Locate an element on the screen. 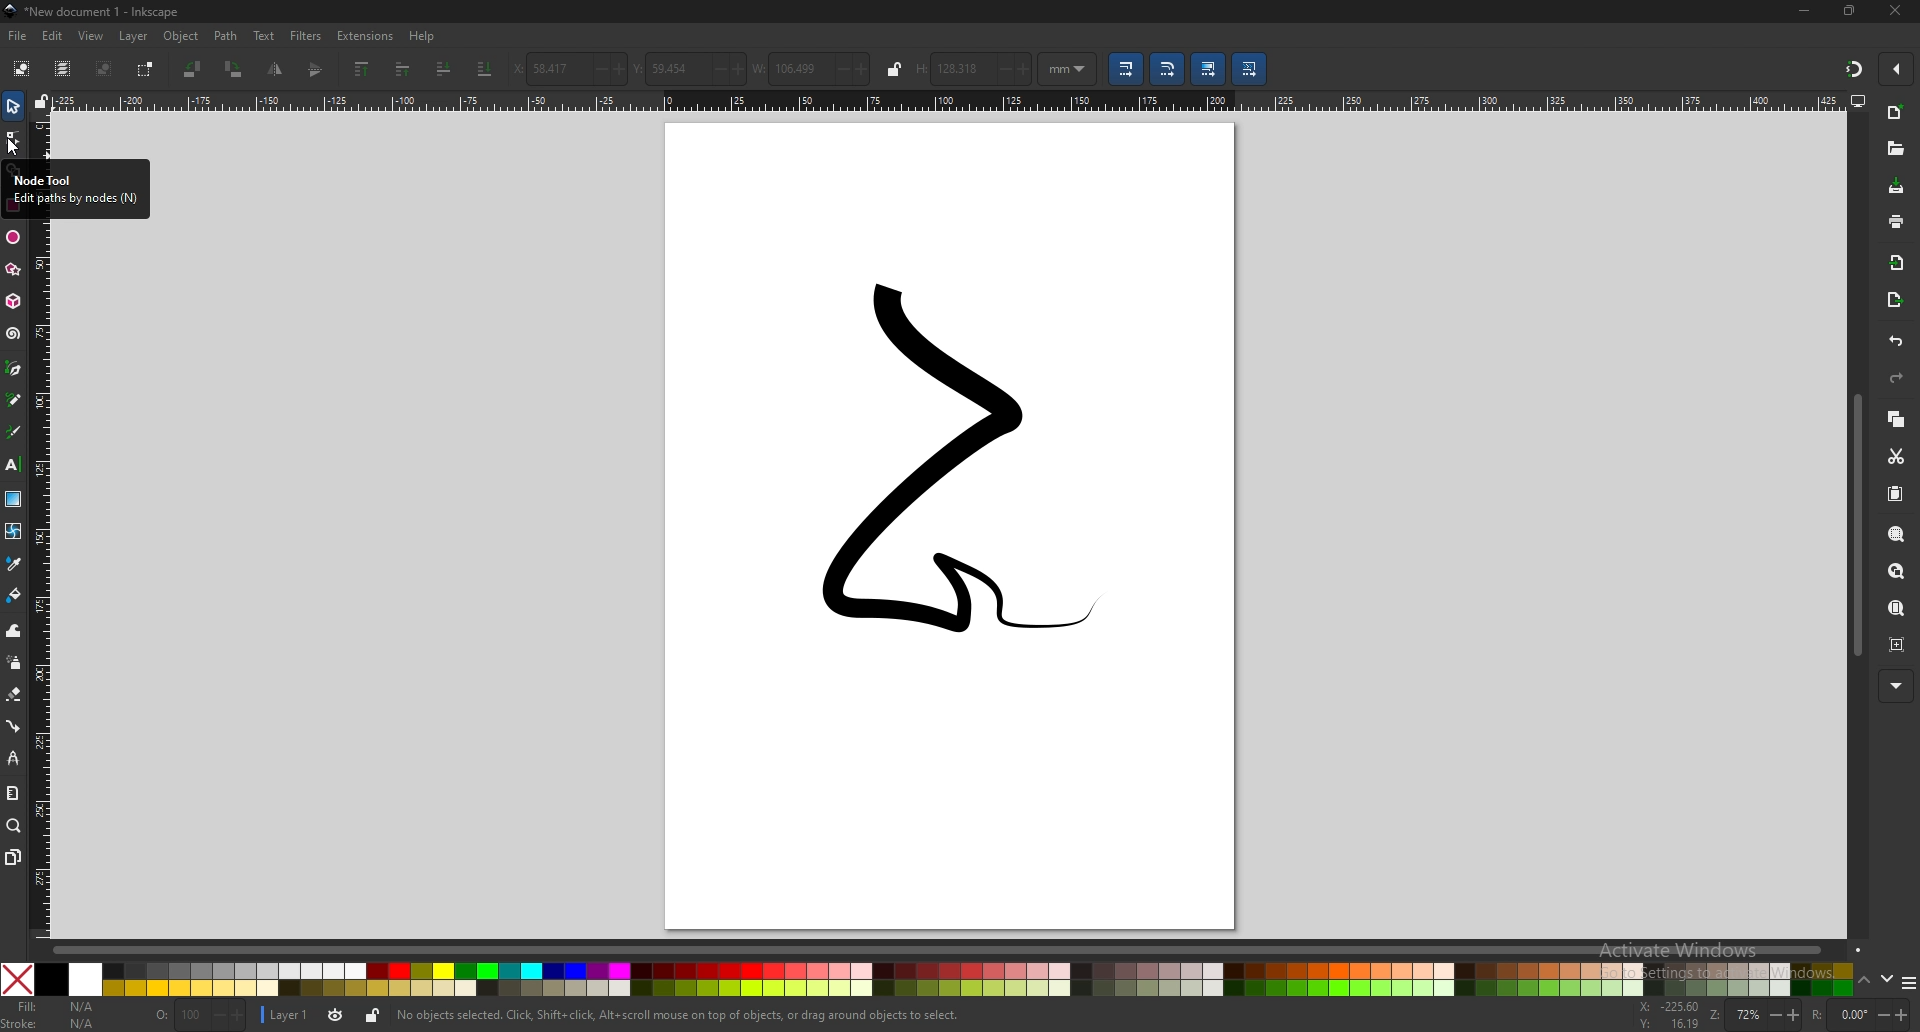 The height and width of the screenshot is (1032, 1920). scroll bar is located at coordinates (1854, 527).